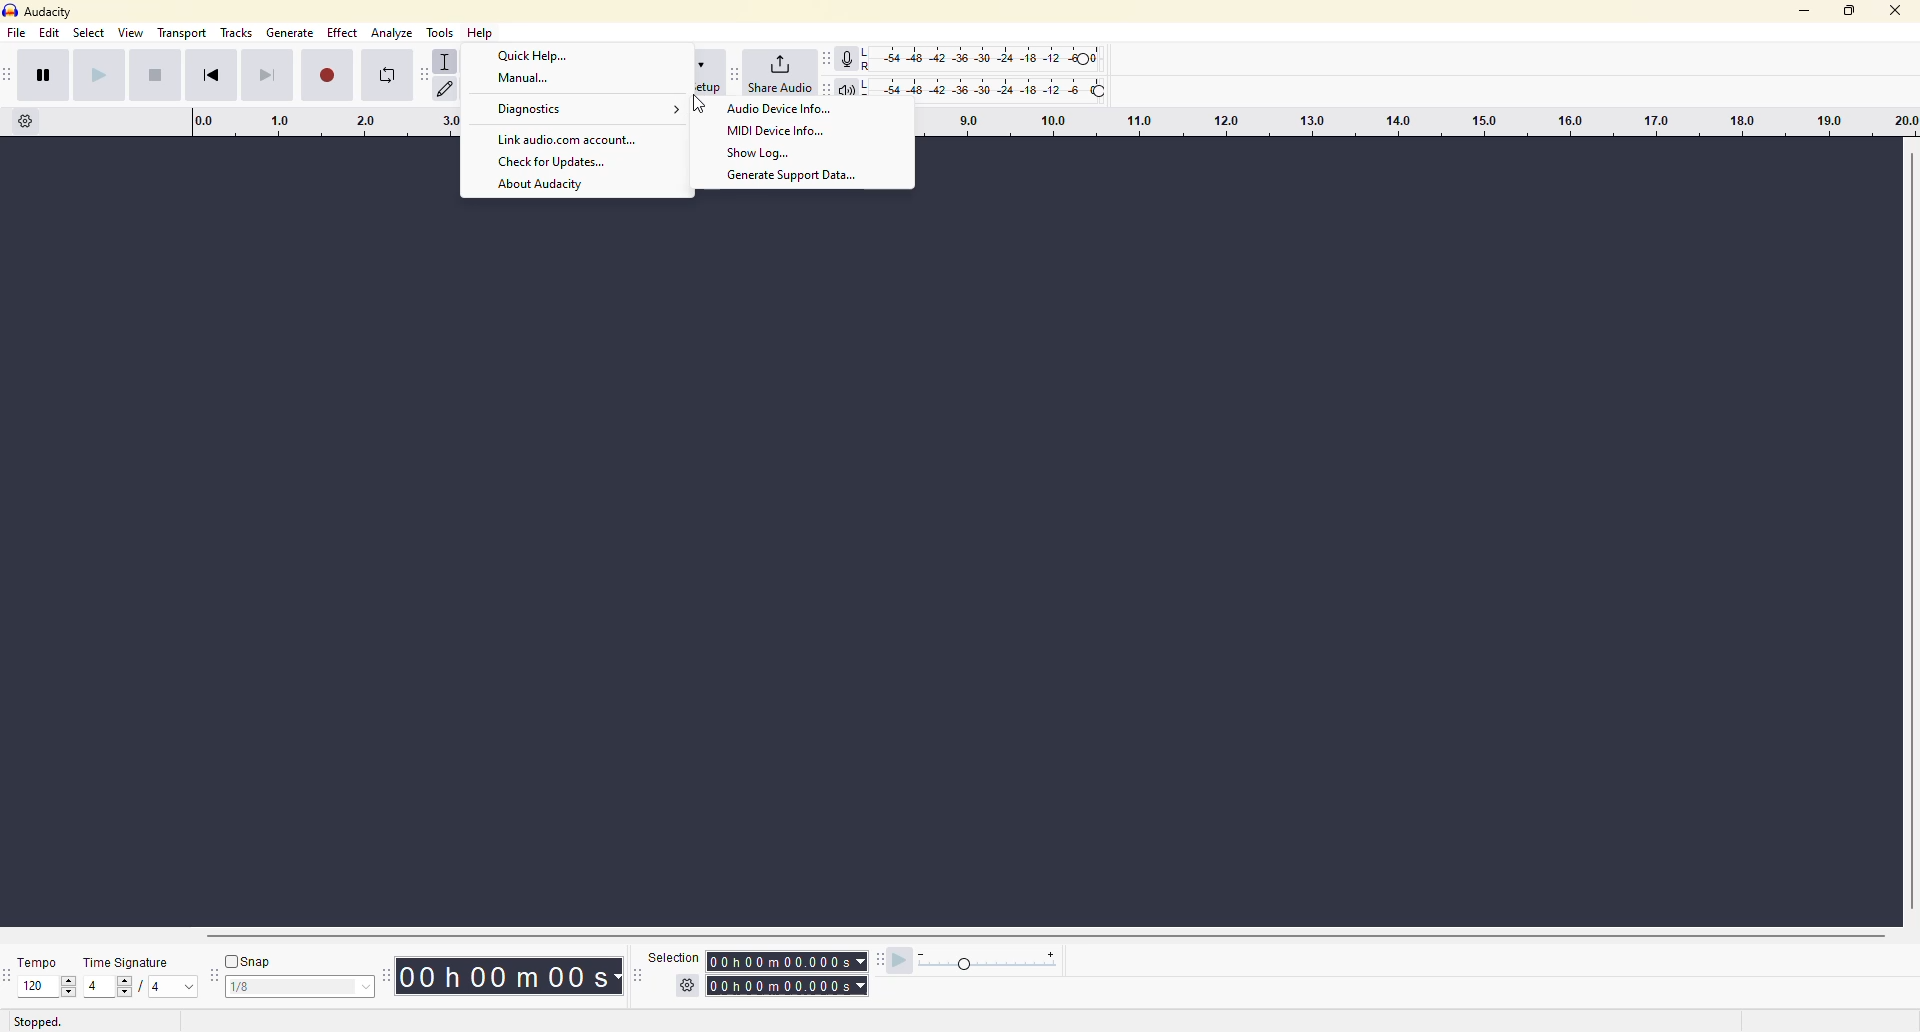  What do you see at coordinates (1042, 935) in the screenshot?
I see `horizontal scrollbar` at bounding box center [1042, 935].